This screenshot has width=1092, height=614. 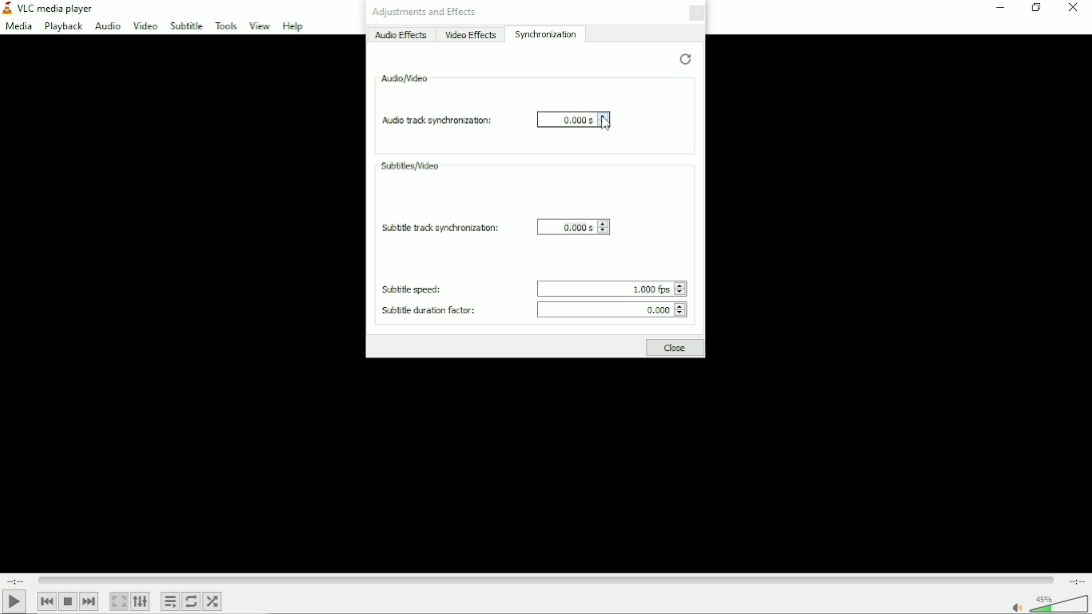 What do you see at coordinates (413, 288) in the screenshot?
I see `Subtitle speed` at bounding box center [413, 288].